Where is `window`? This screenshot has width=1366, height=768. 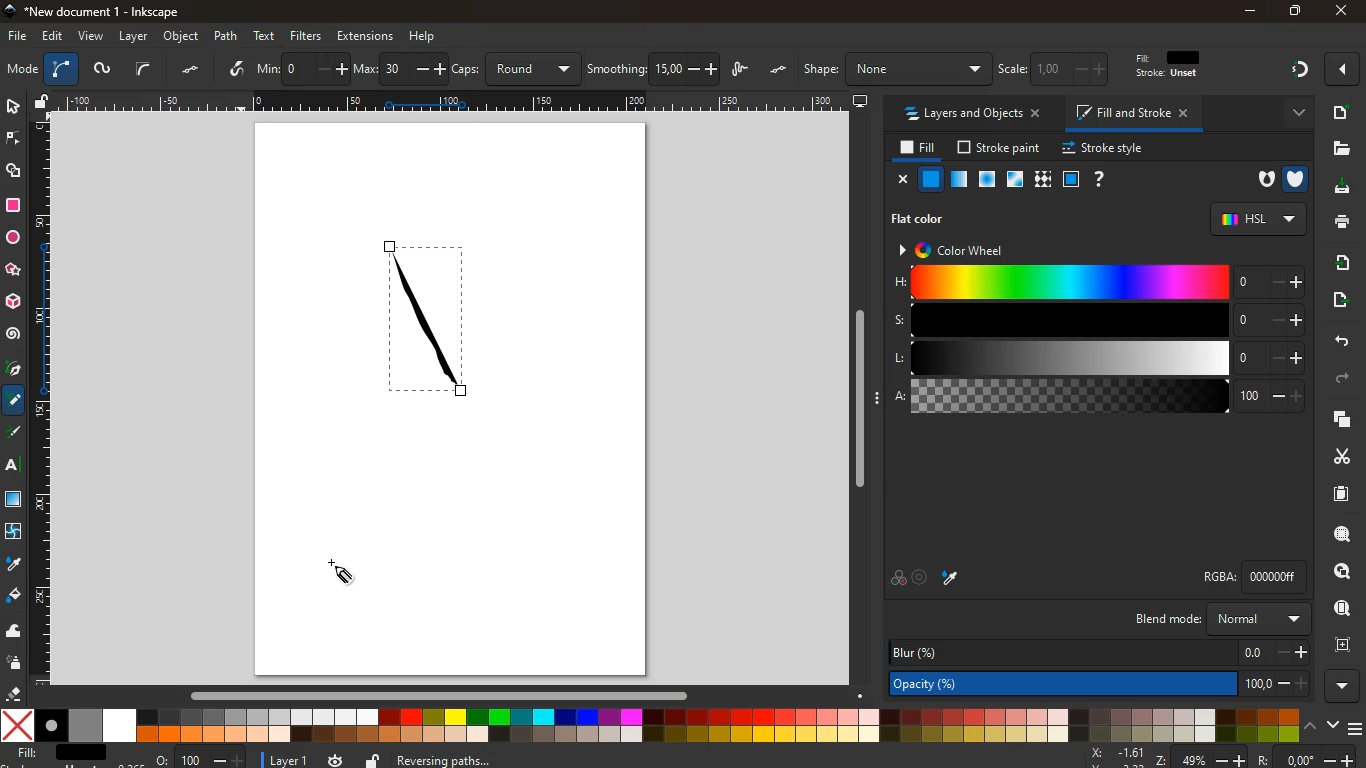
window is located at coordinates (1016, 180).